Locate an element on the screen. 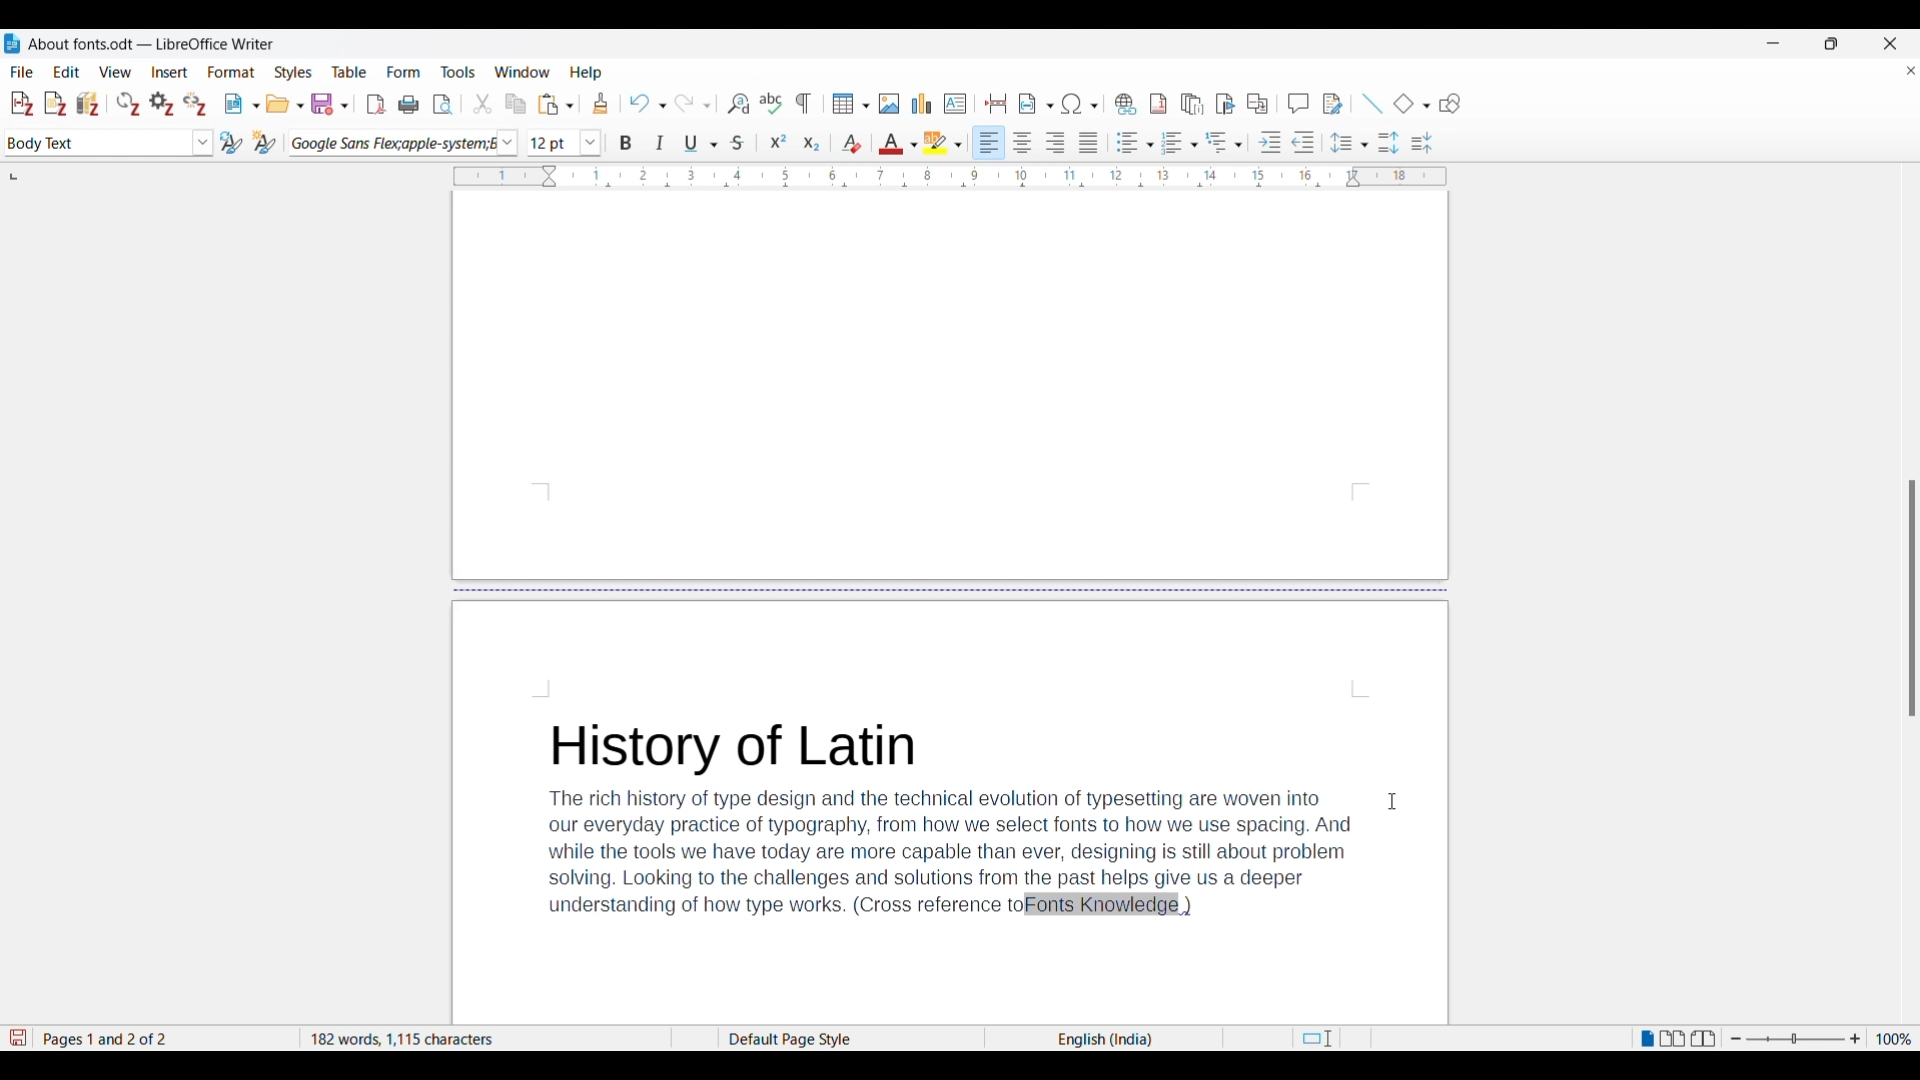 The width and height of the screenshot is (1920, 1080). Set document preferences is located at coordinates (162, 104).